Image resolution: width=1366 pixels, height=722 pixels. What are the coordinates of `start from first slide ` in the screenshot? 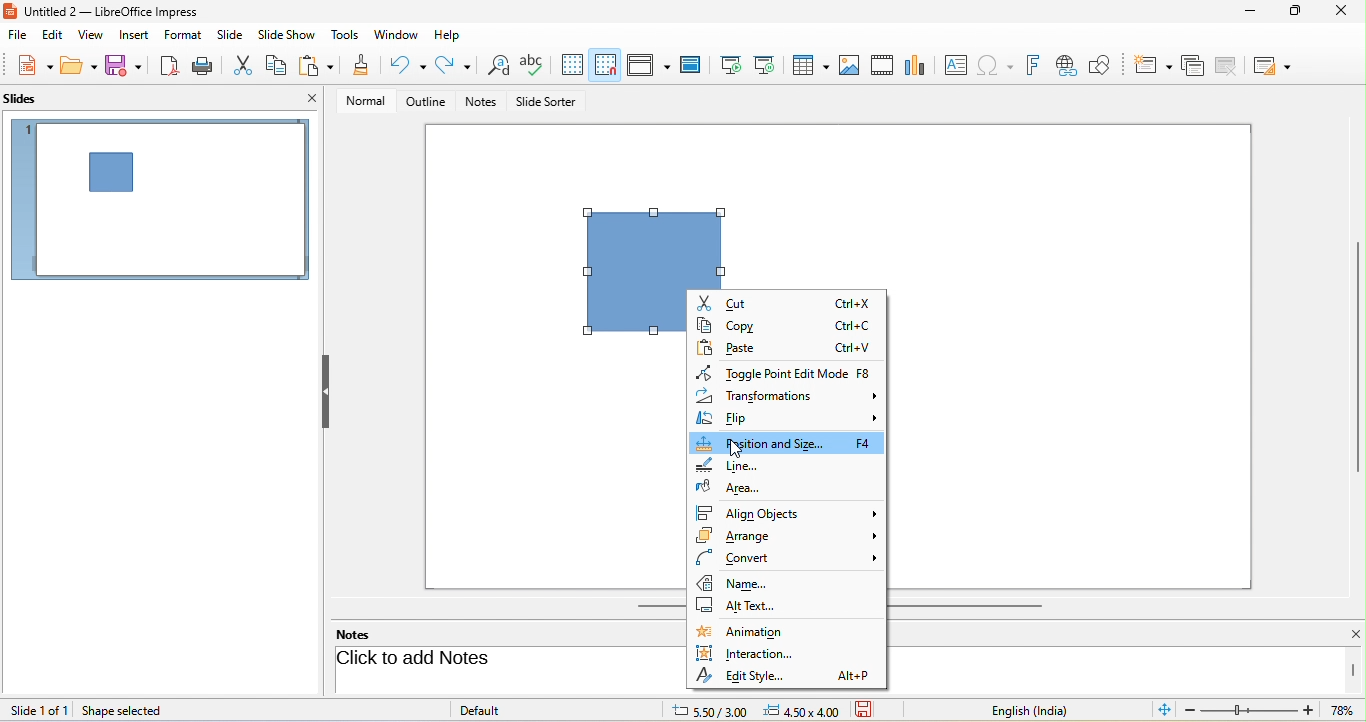 It's located at (731, 64).